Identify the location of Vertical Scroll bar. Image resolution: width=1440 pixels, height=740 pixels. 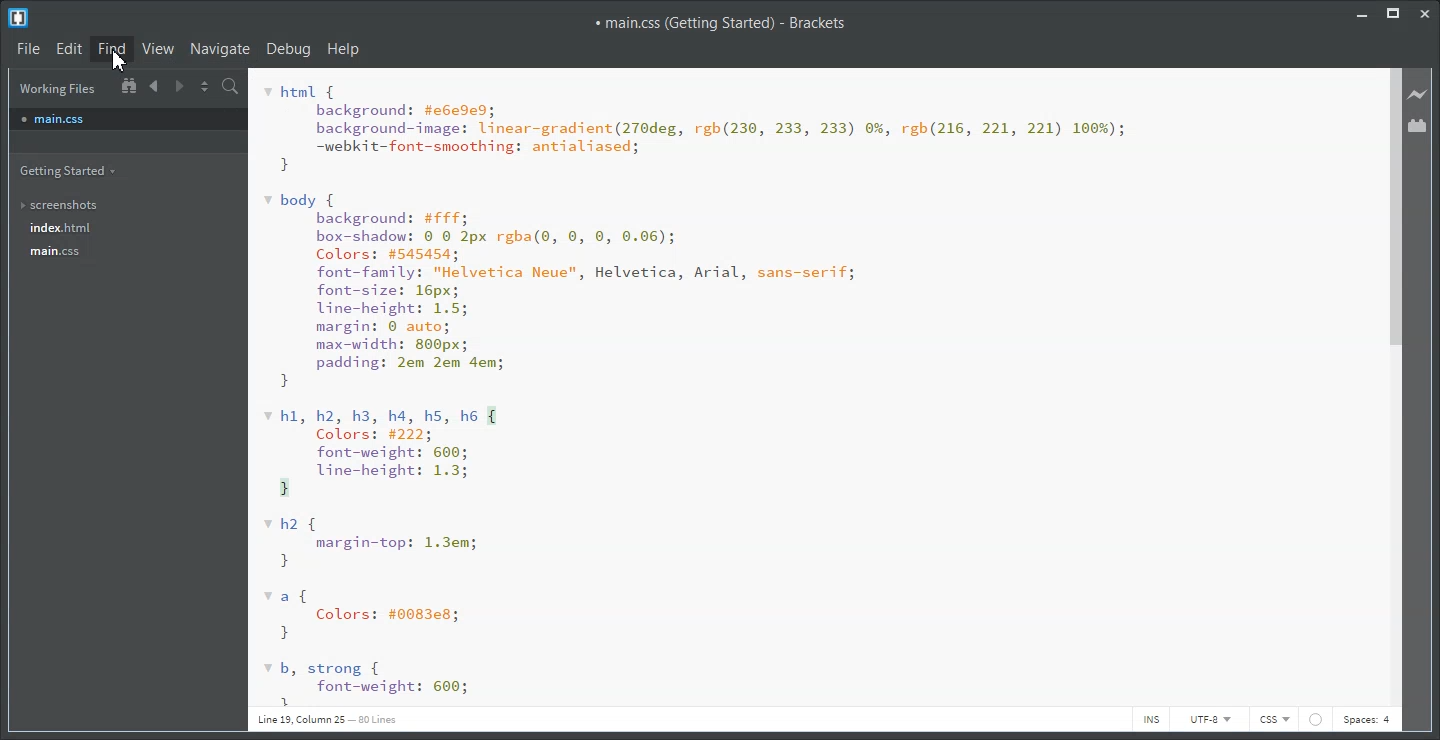
(1393, 387).